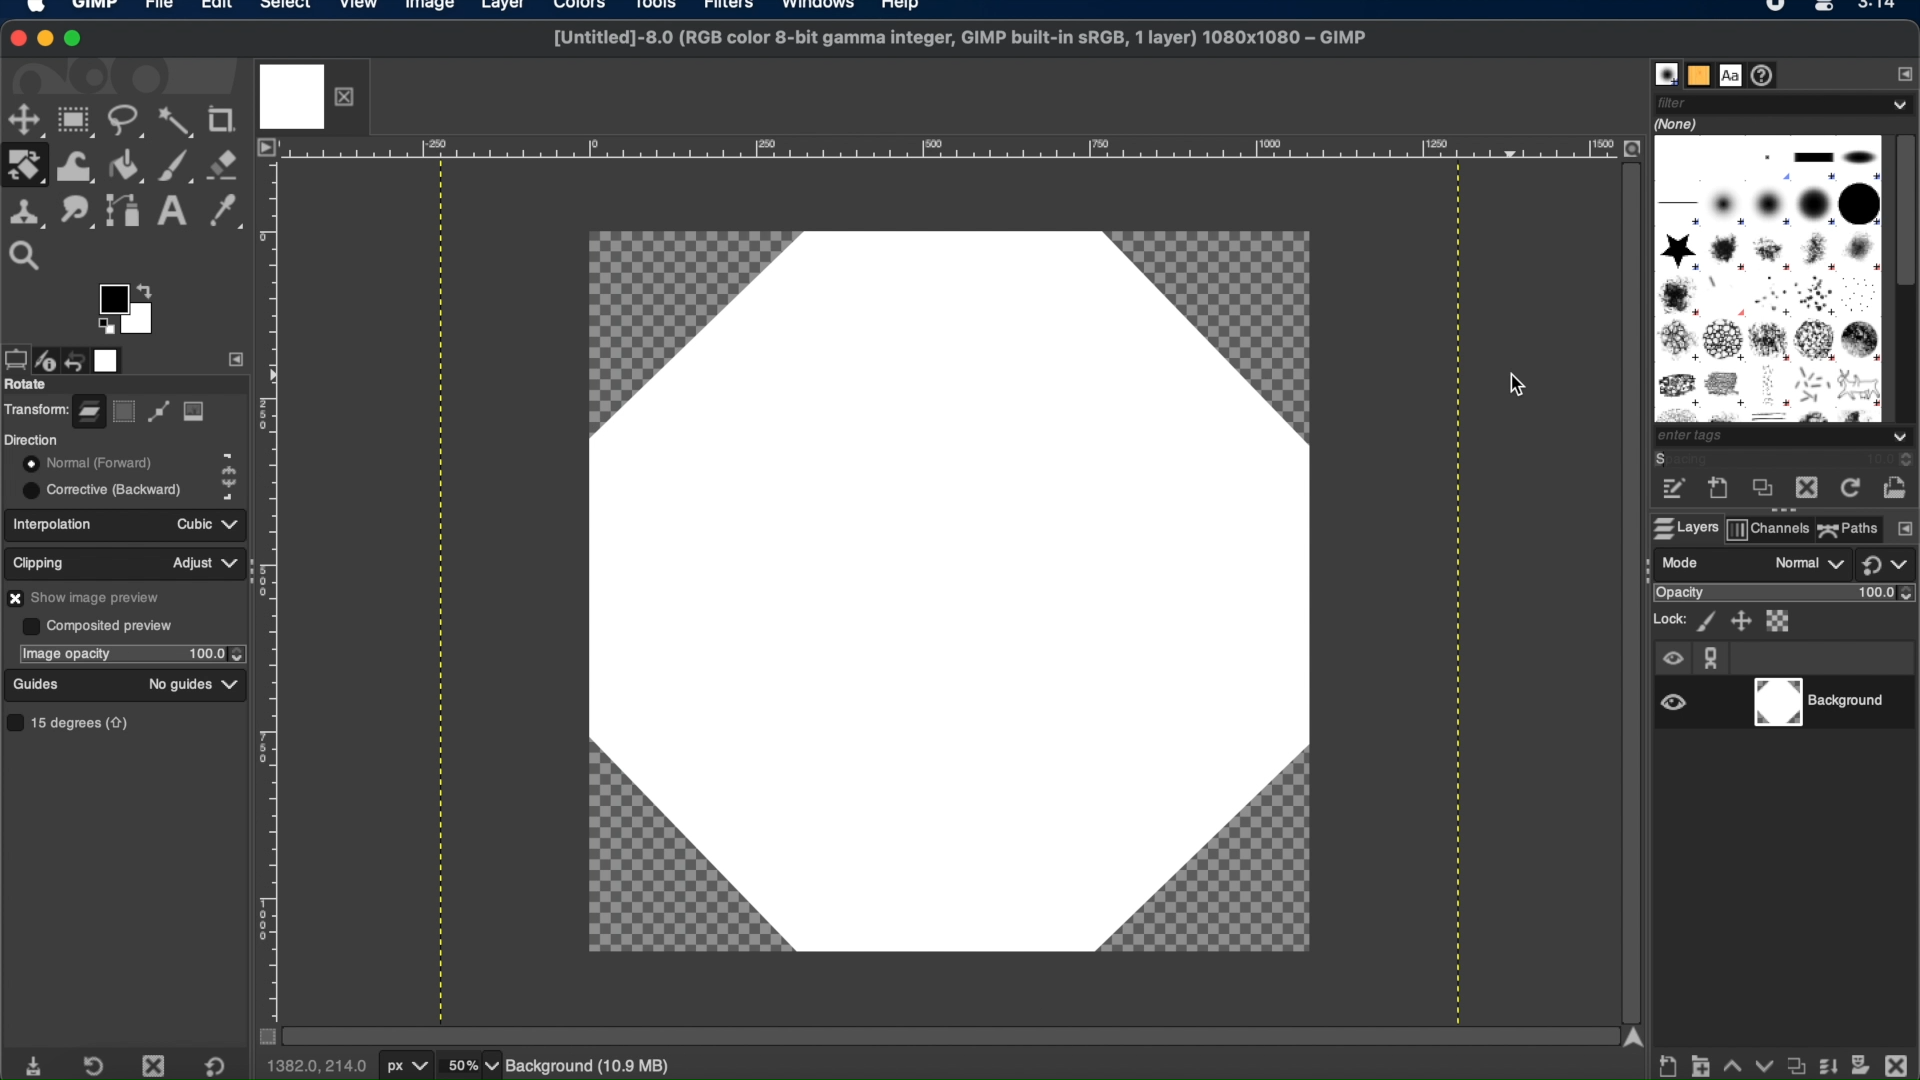 Image resolution: width=1920 pixels, height=1080 pixels. I want to click on opacity, so click(1679, 594).